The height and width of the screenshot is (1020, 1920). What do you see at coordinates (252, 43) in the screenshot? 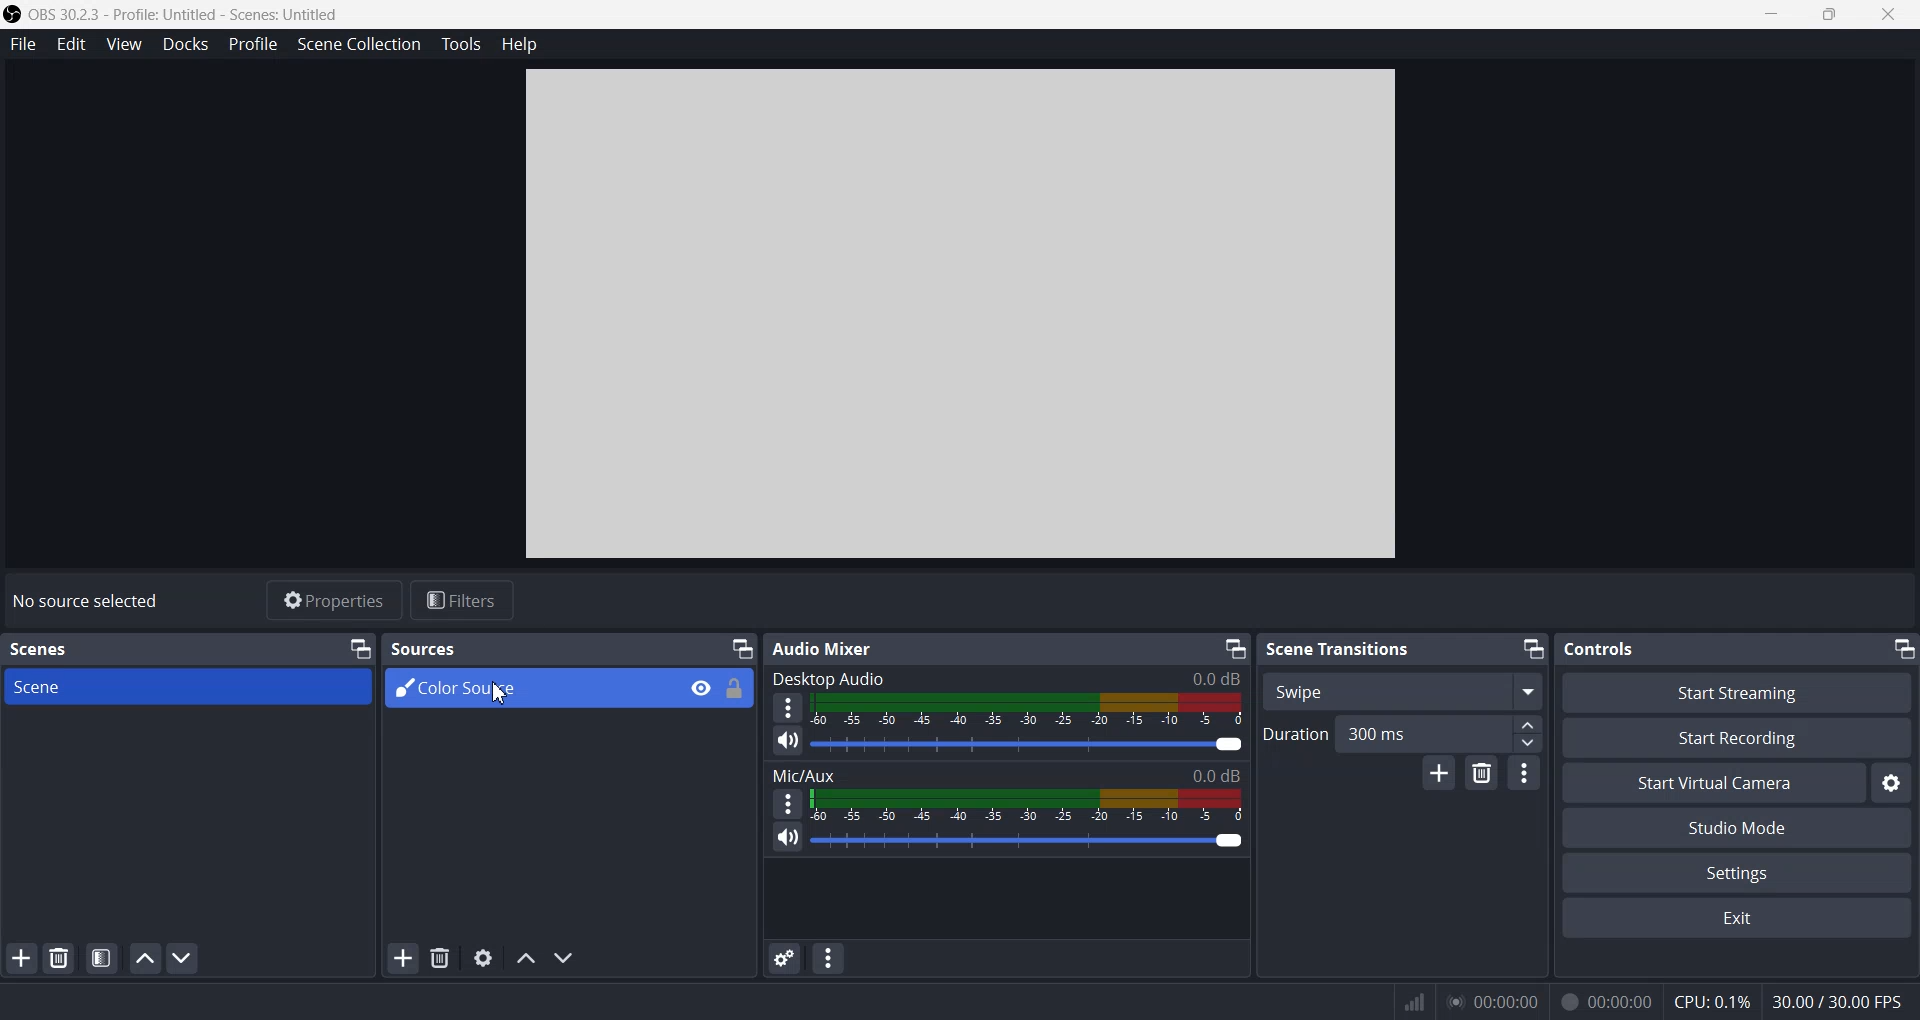
I see `Profile` at bounding box center [252, 43].